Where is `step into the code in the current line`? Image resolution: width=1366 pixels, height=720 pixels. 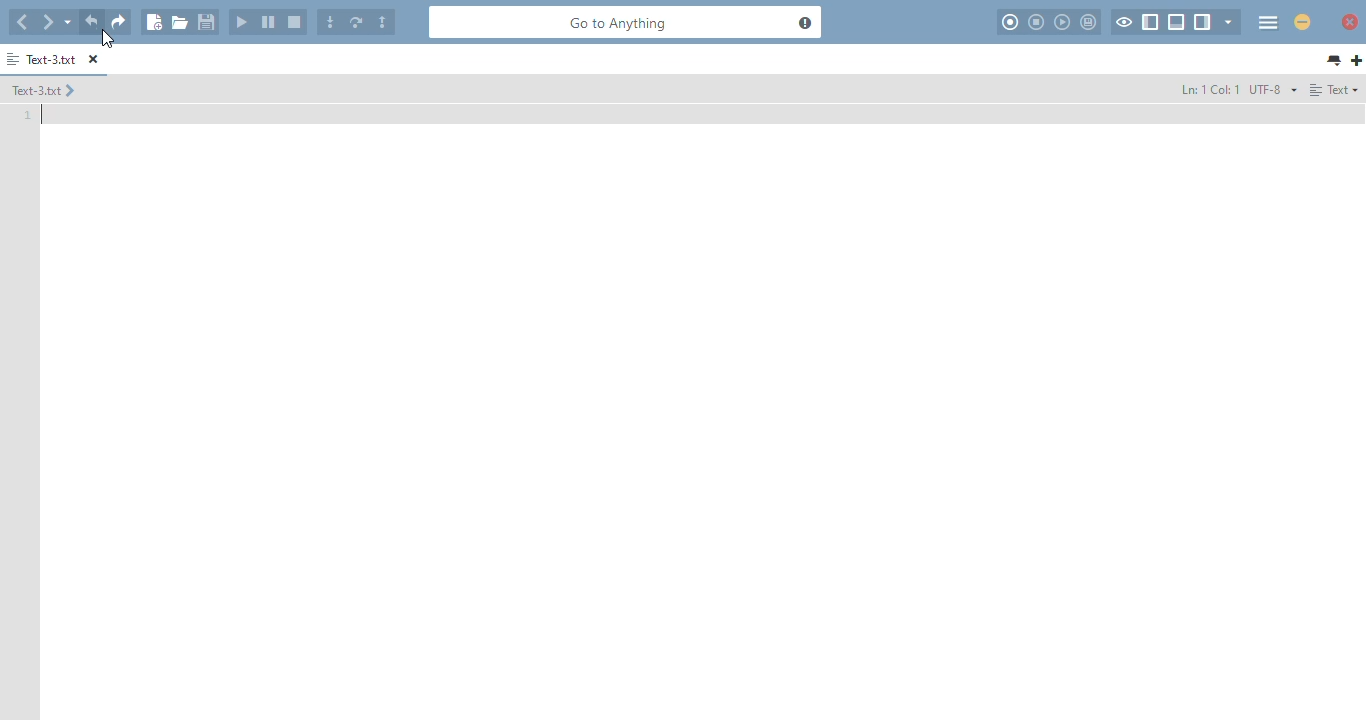
step into the code in the current line is located at coordinates (331, 21).